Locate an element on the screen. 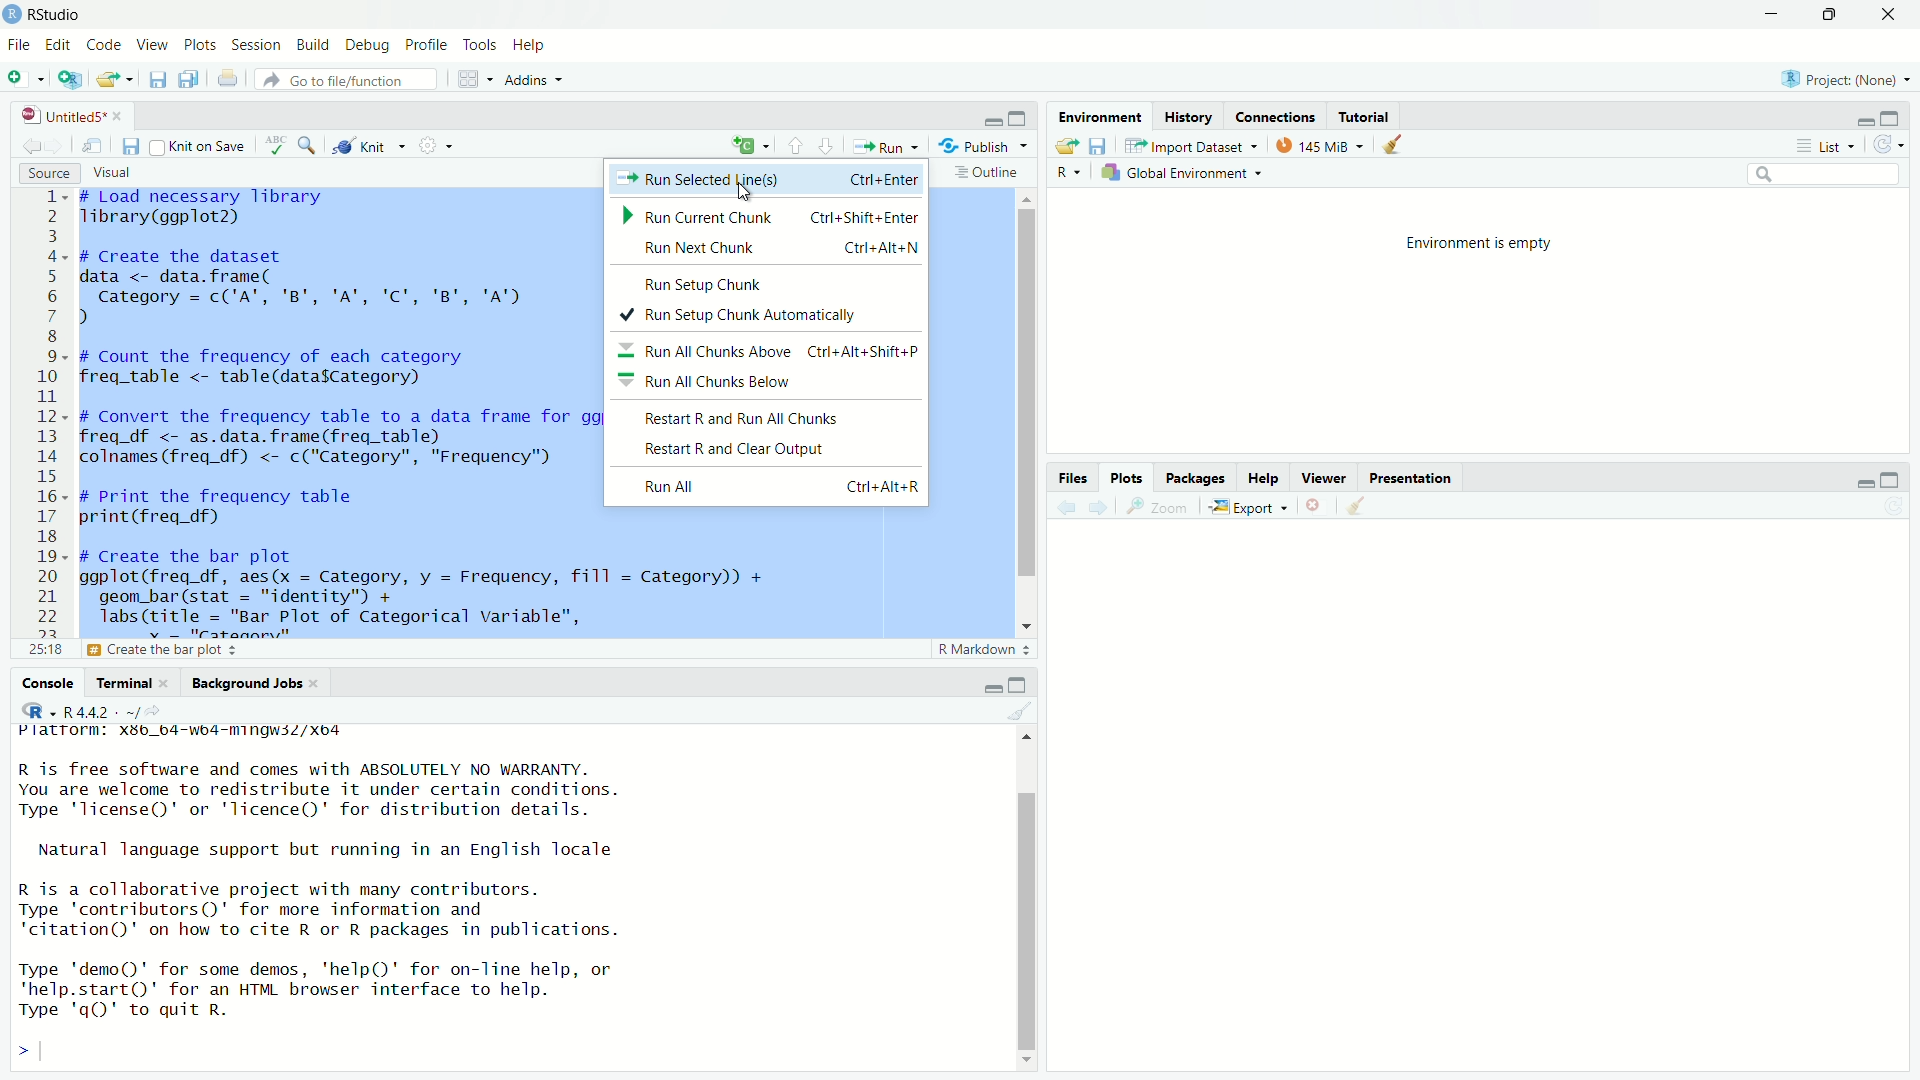 The width and height of the screenshot is (1920, 1080). next is located at coordinates (1105, 508).